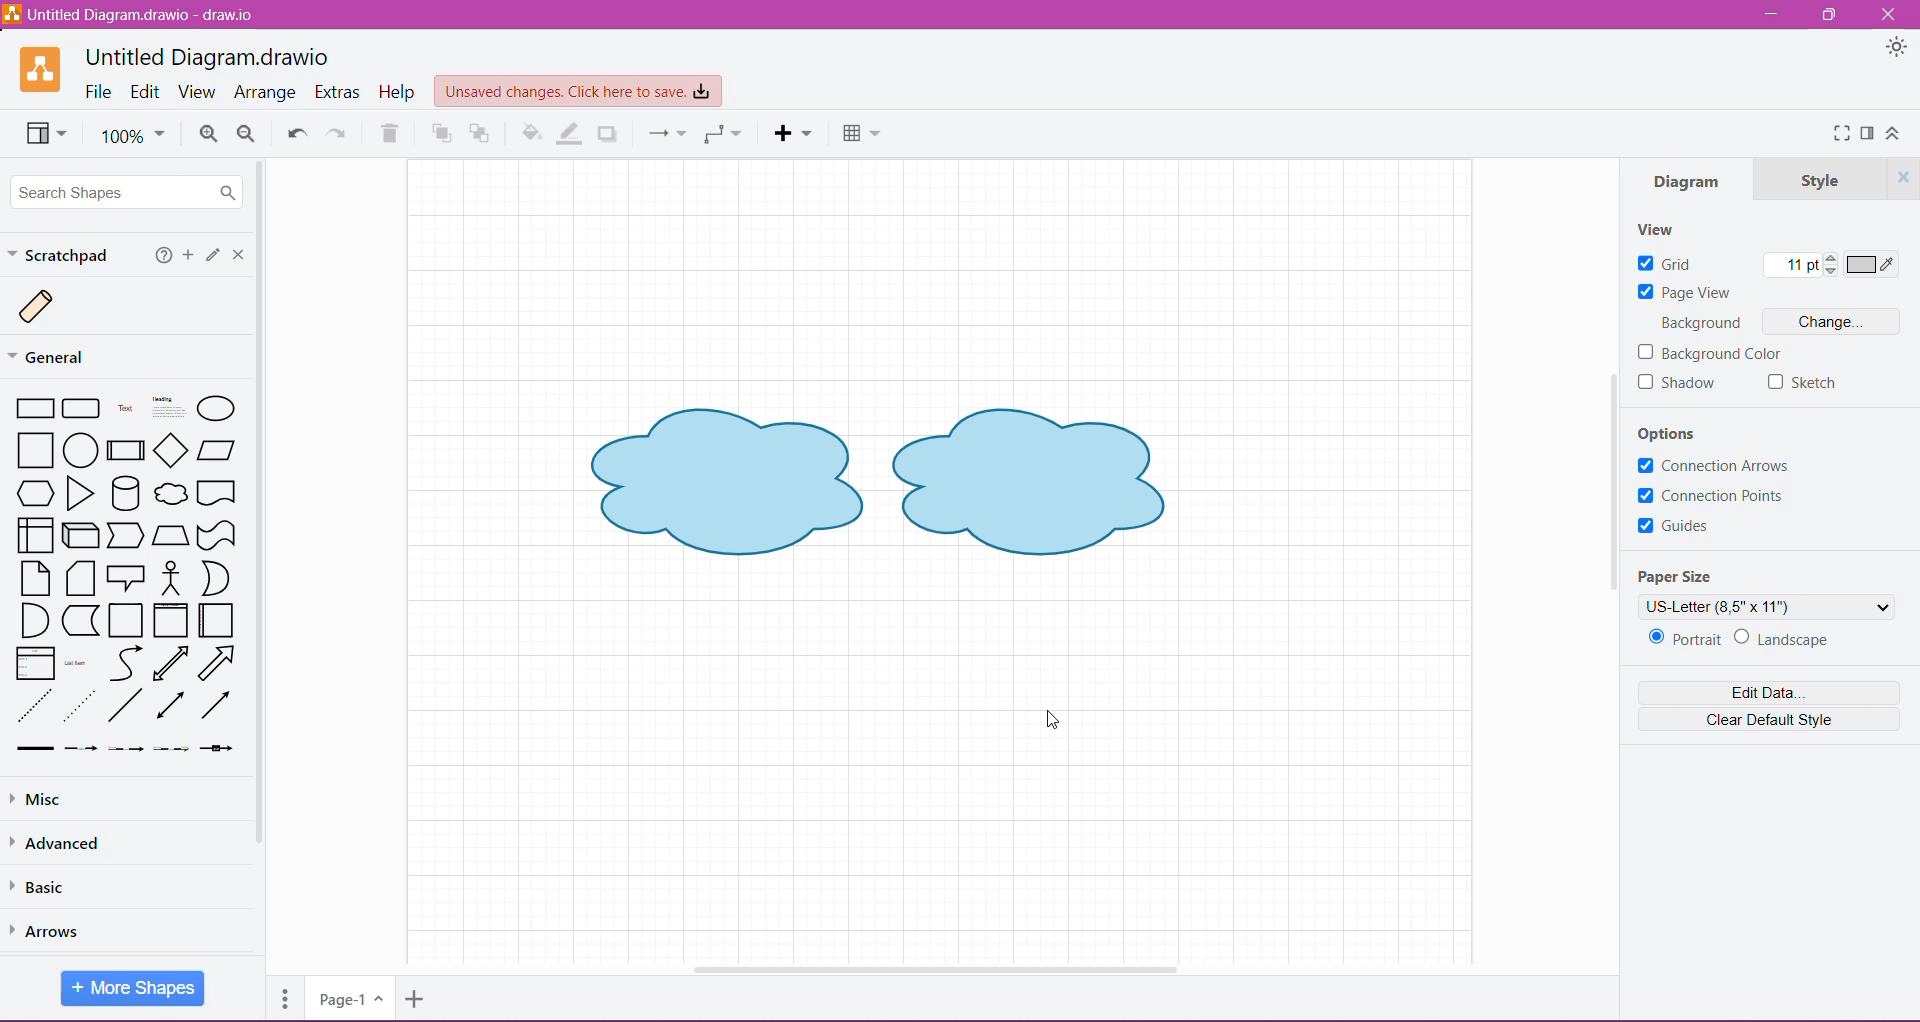 This screenshot has width=1920, height=1022. I want to click on Shadow, so click(608, 134).